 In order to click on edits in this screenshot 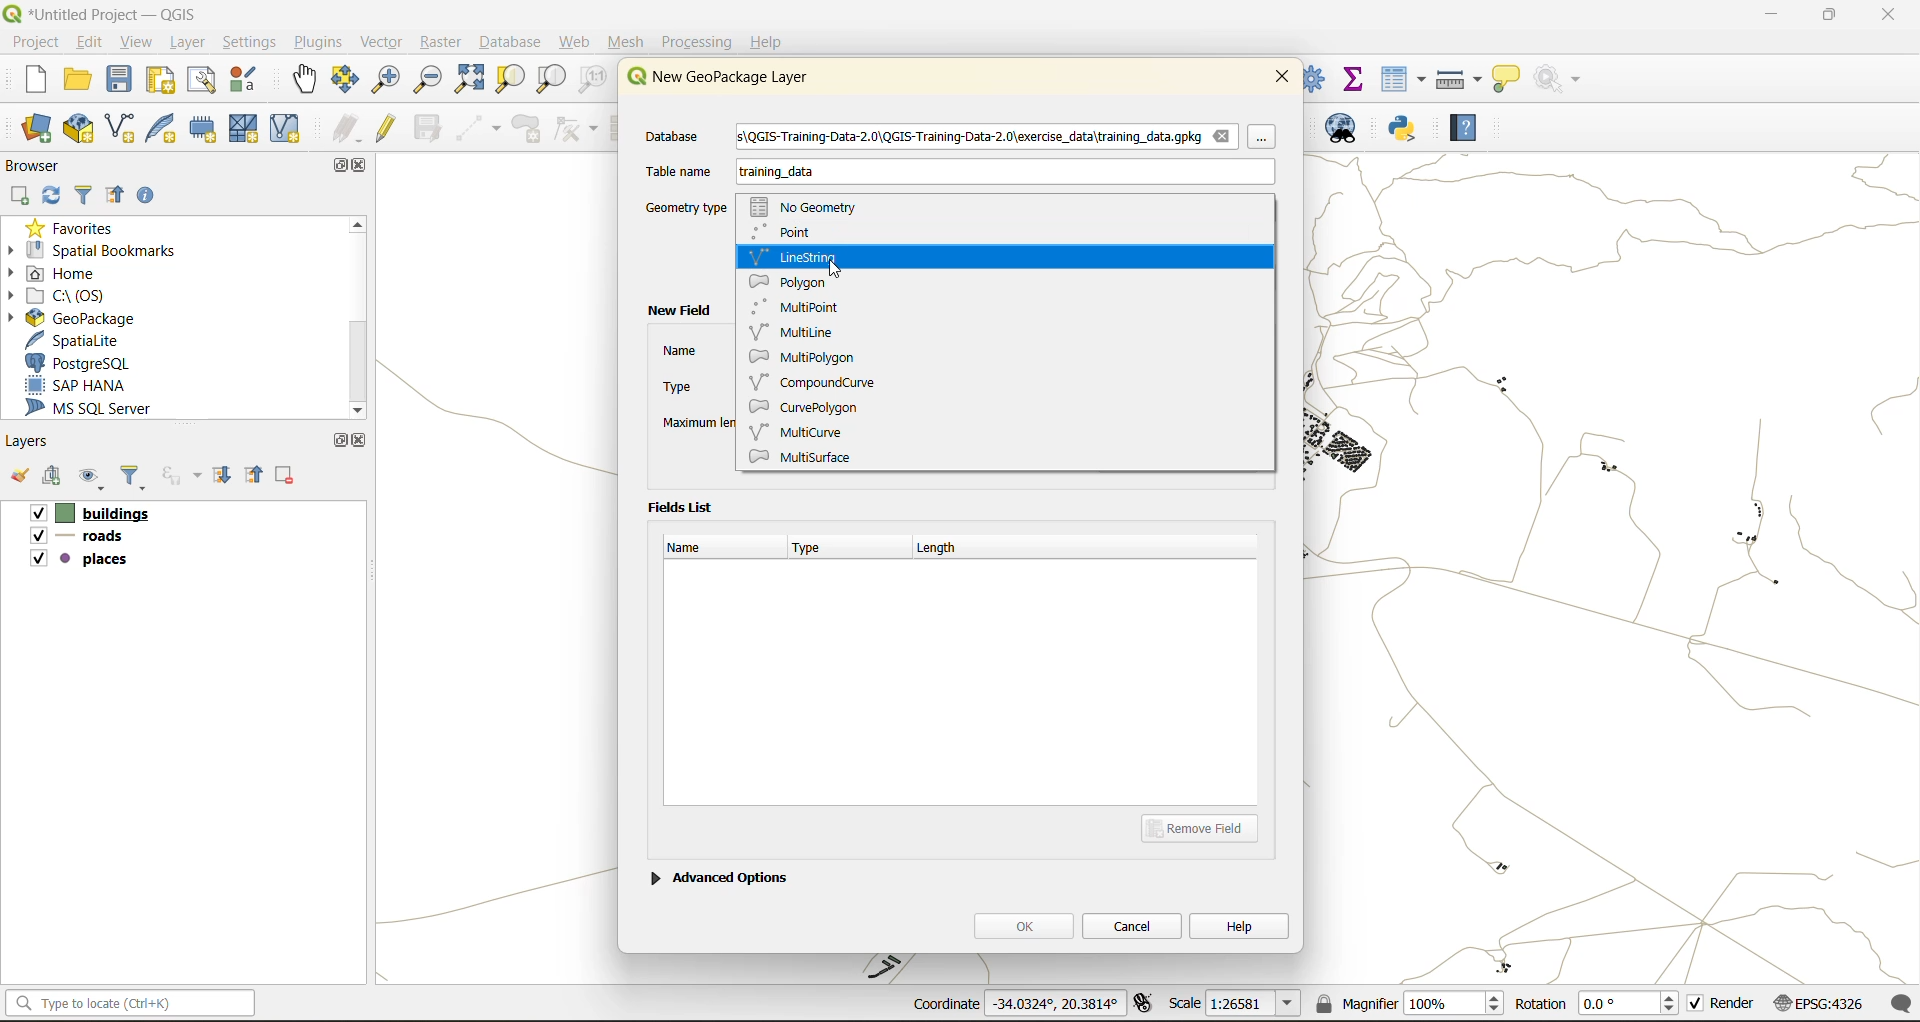, I will do `click(347, 129)`.